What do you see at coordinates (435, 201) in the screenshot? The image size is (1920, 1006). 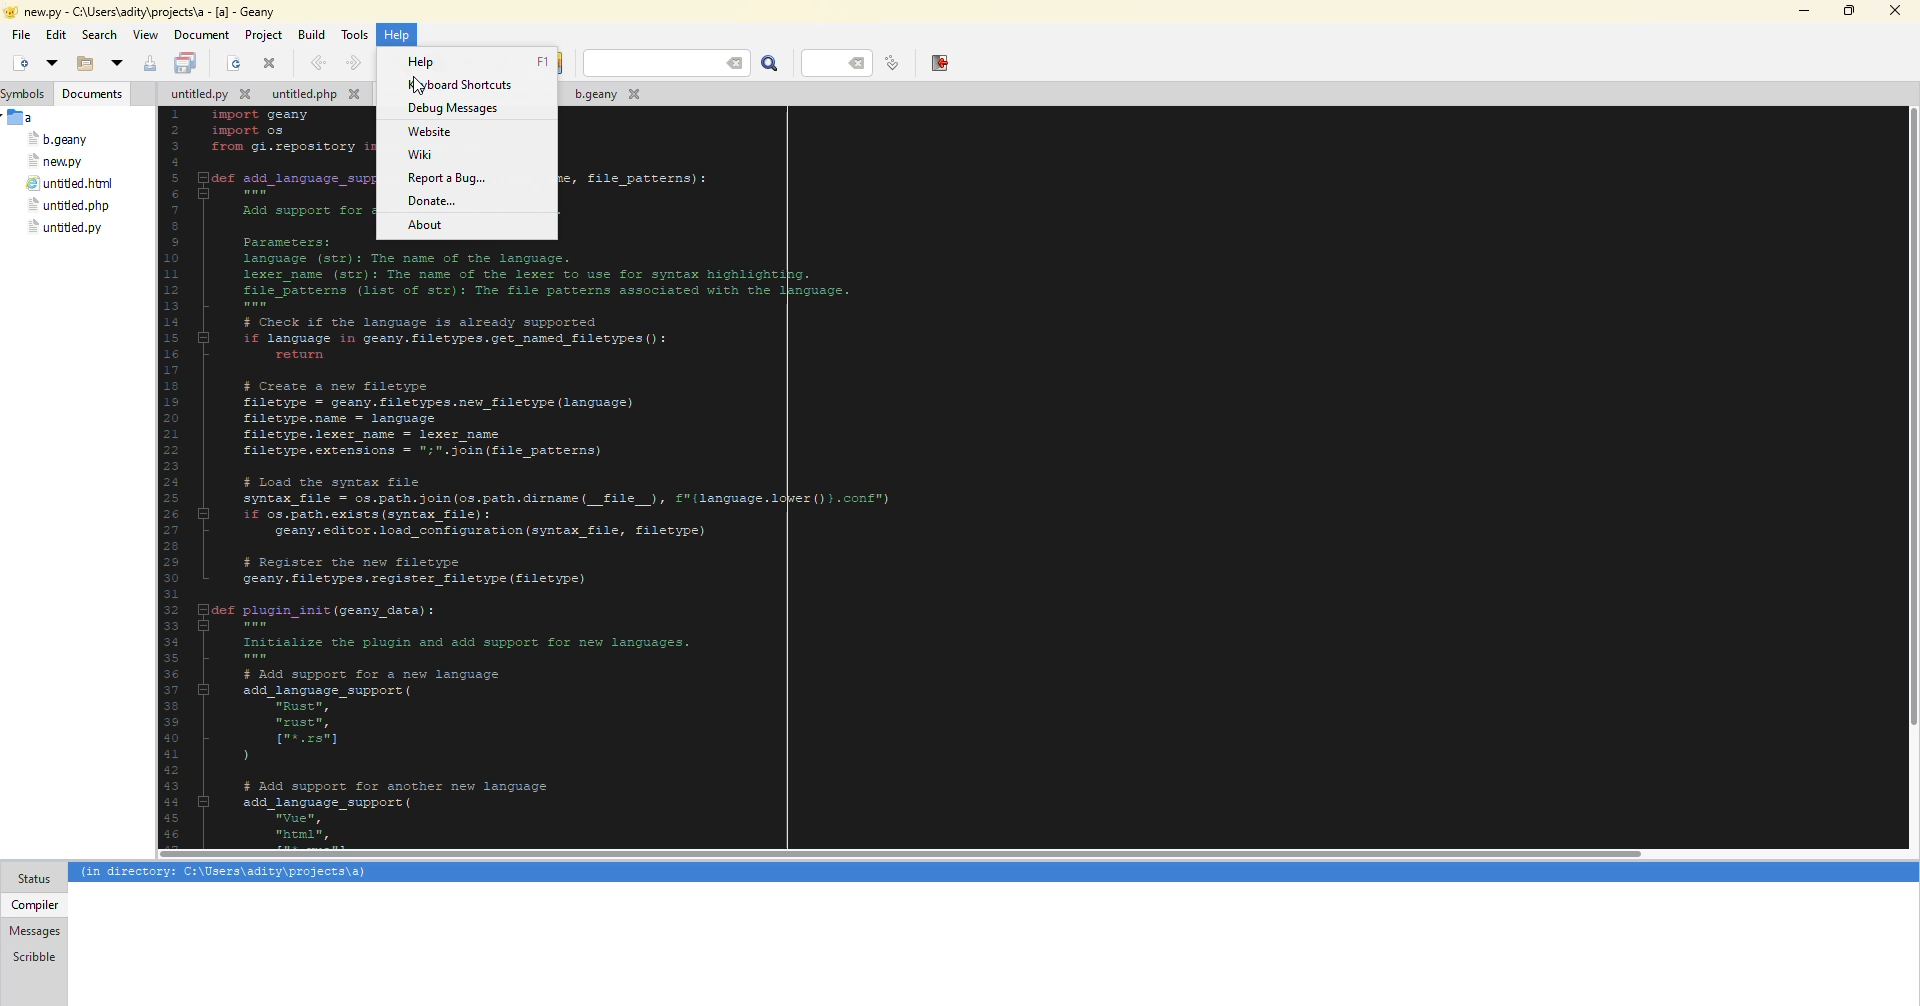 I see `donate` at bounding box center [435, 201].